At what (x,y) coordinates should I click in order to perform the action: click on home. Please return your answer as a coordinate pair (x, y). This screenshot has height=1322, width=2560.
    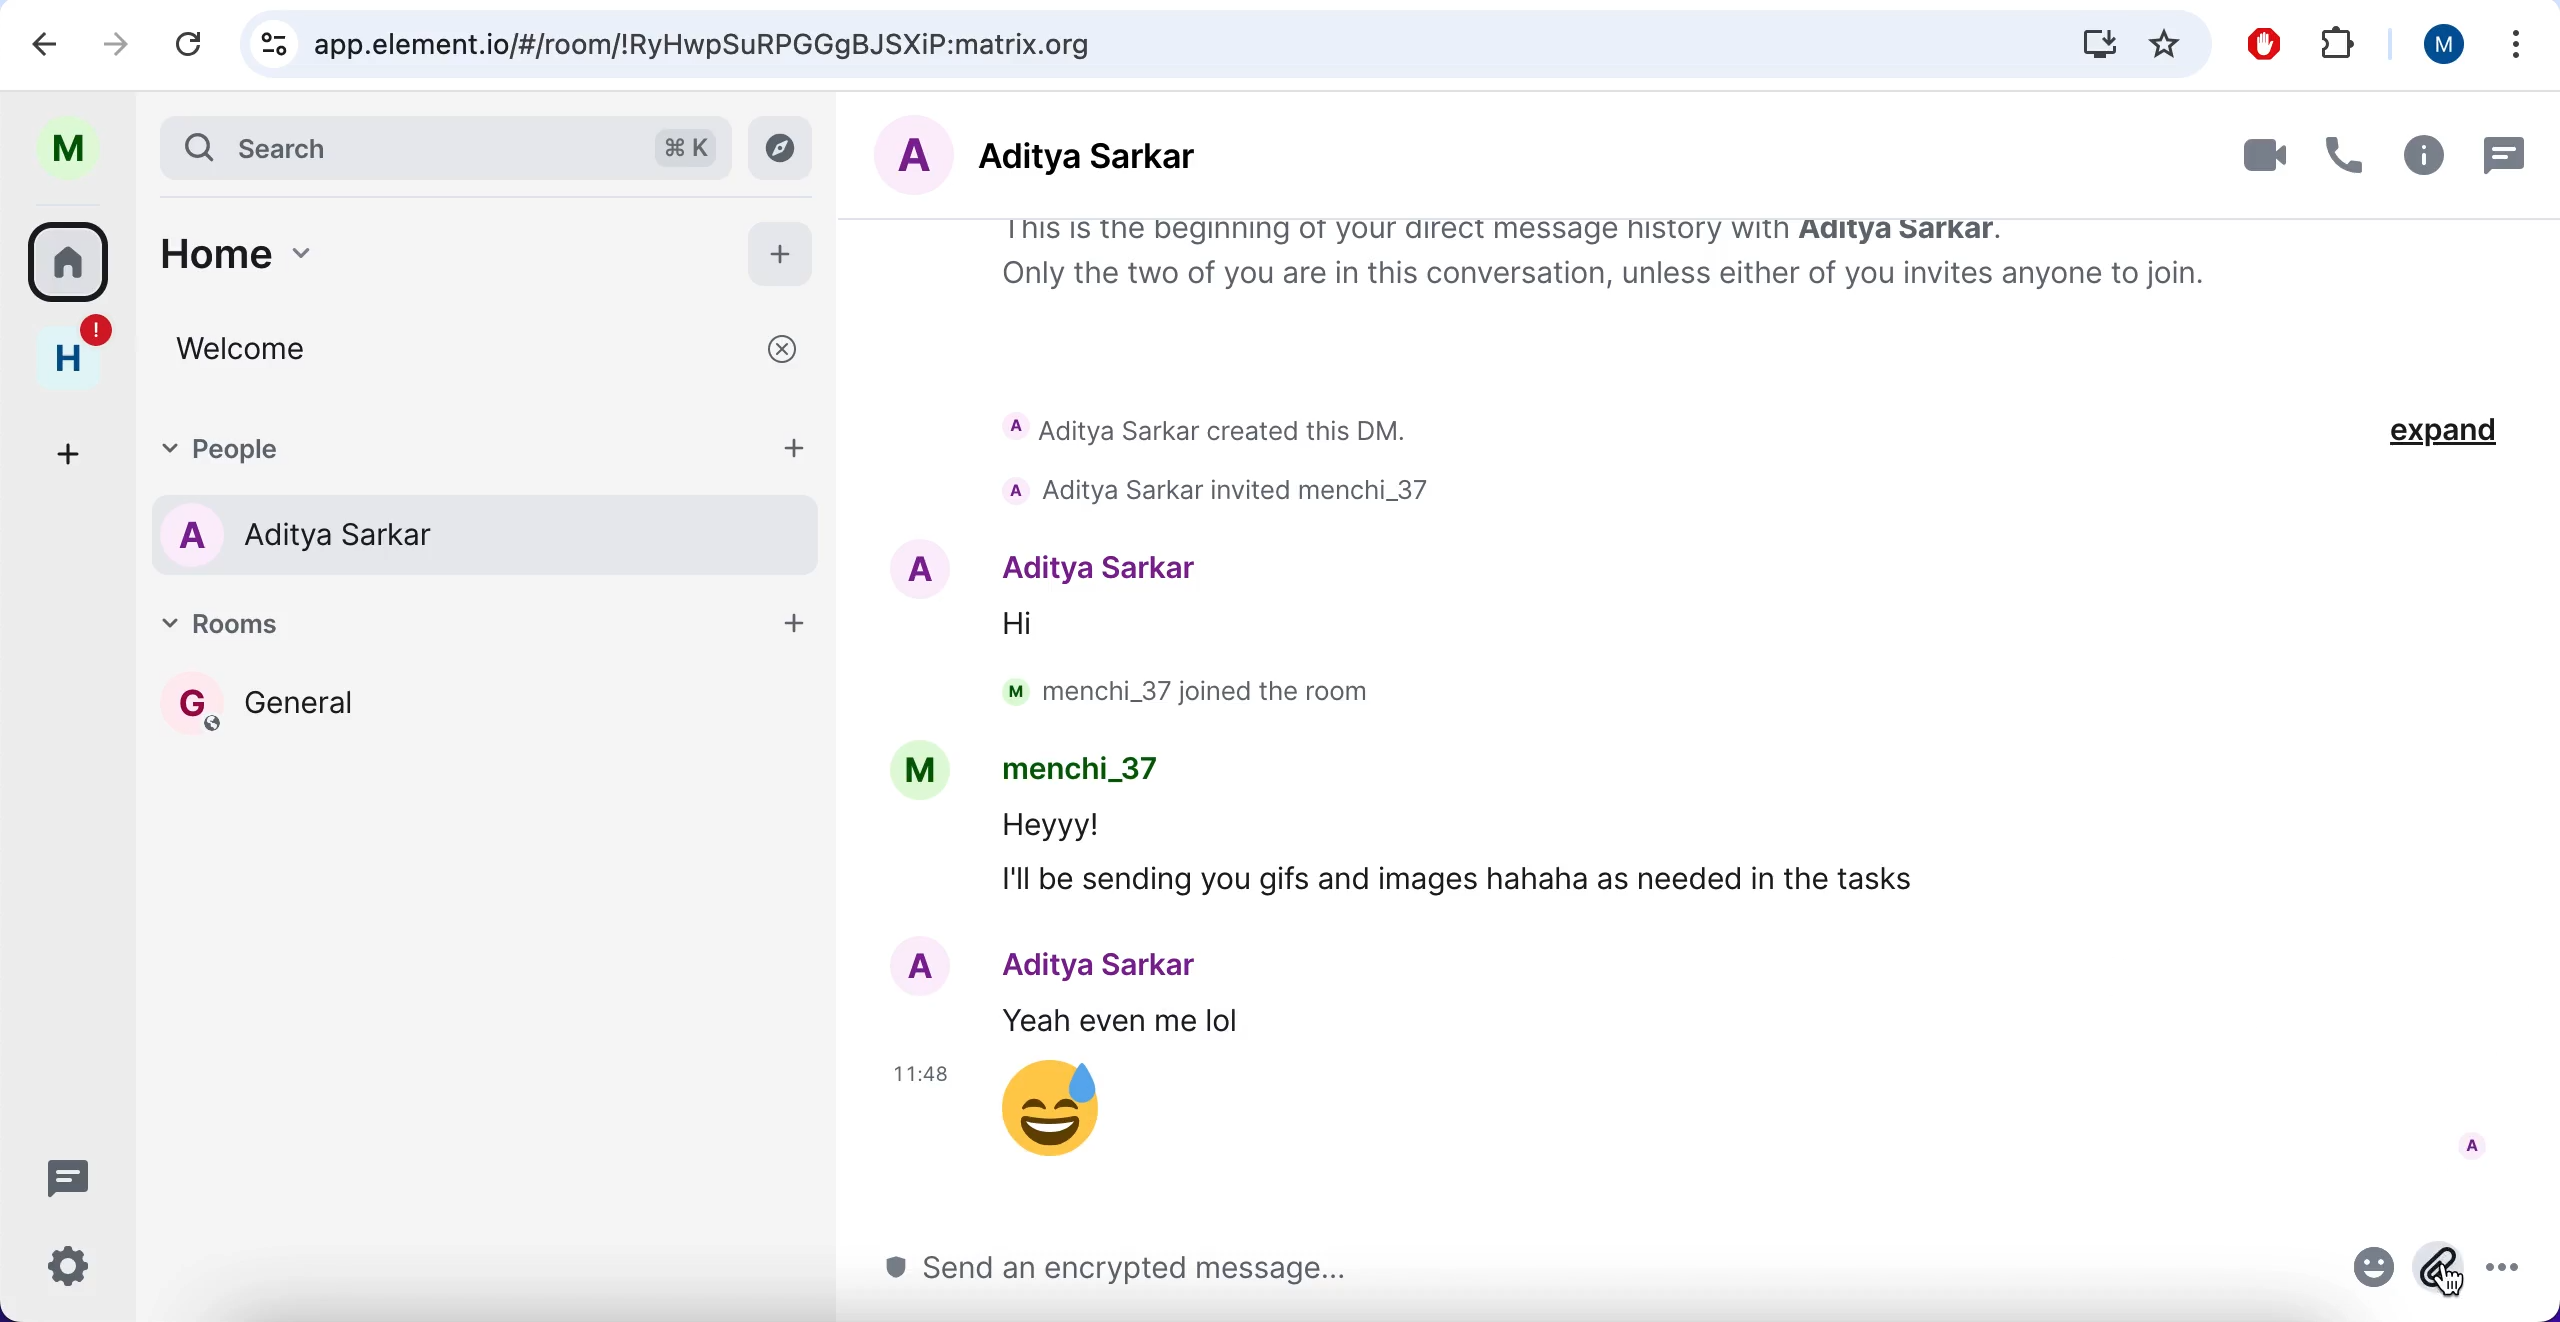
    Looking at the image, I should click on (70, 348).